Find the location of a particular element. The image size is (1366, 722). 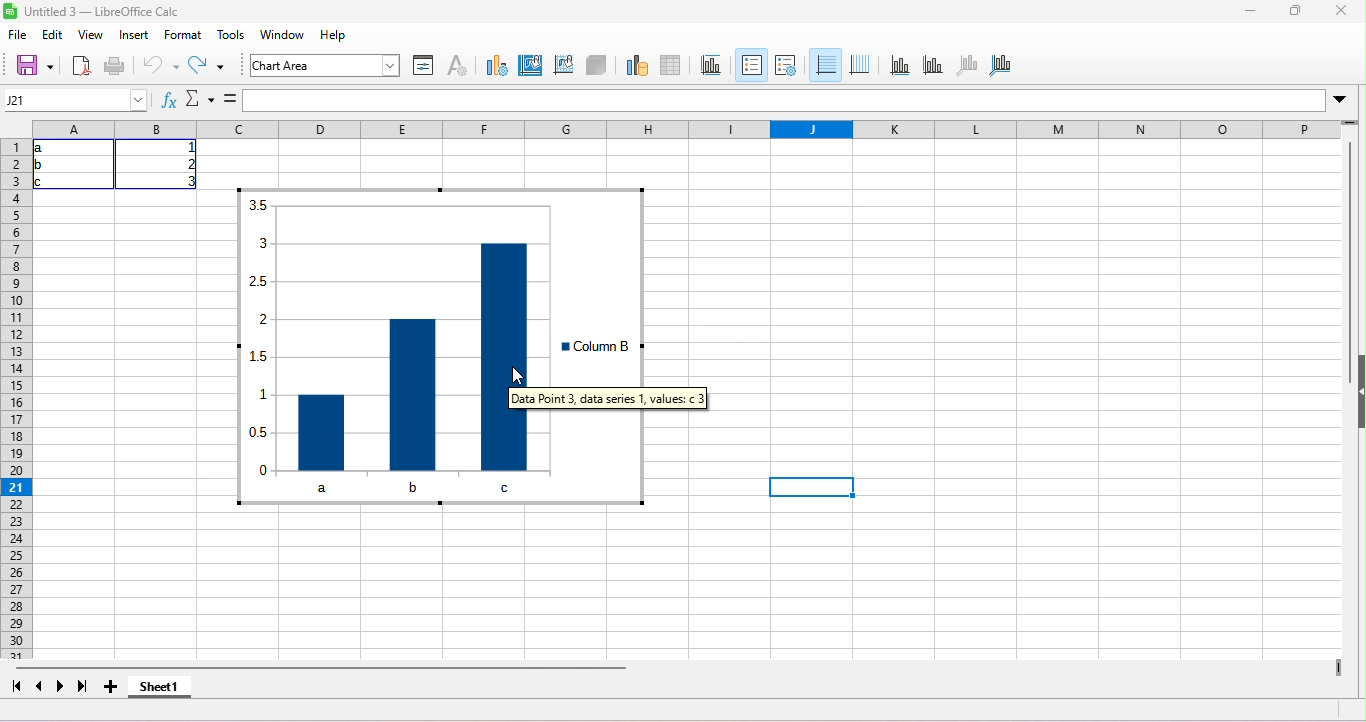

z axis is located at coordinates (972, 64).